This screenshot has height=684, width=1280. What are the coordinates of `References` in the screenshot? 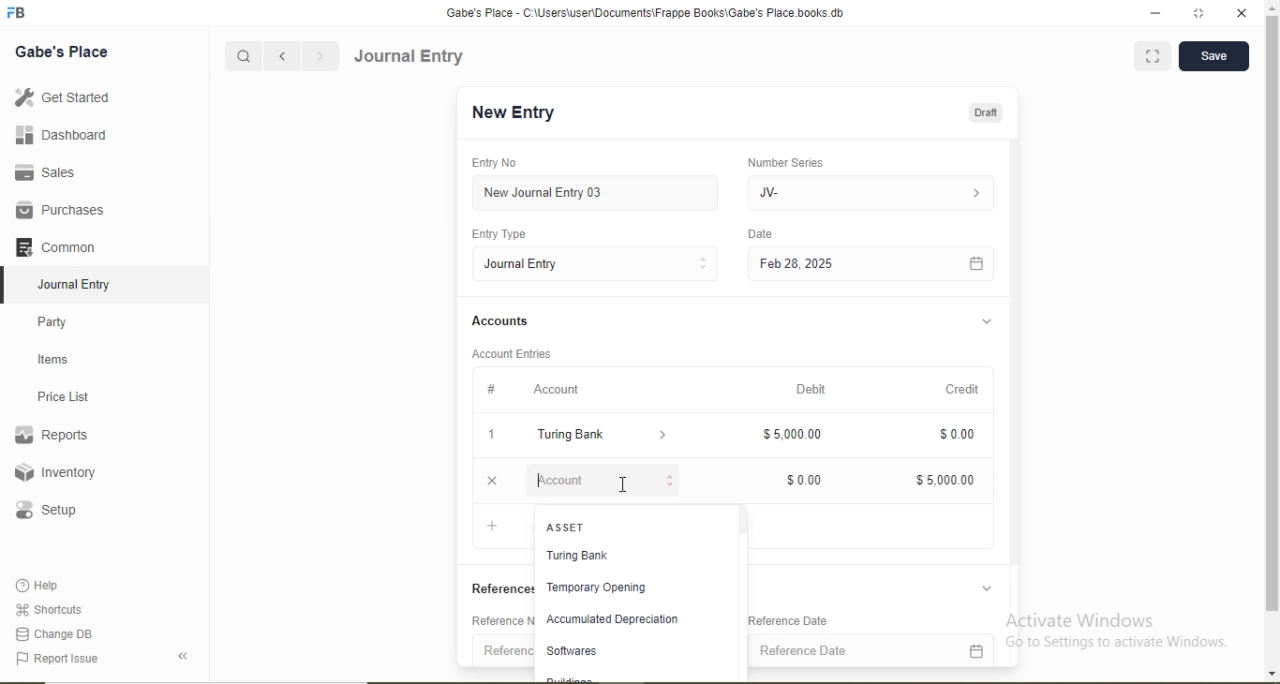 It's located at (501, 589).